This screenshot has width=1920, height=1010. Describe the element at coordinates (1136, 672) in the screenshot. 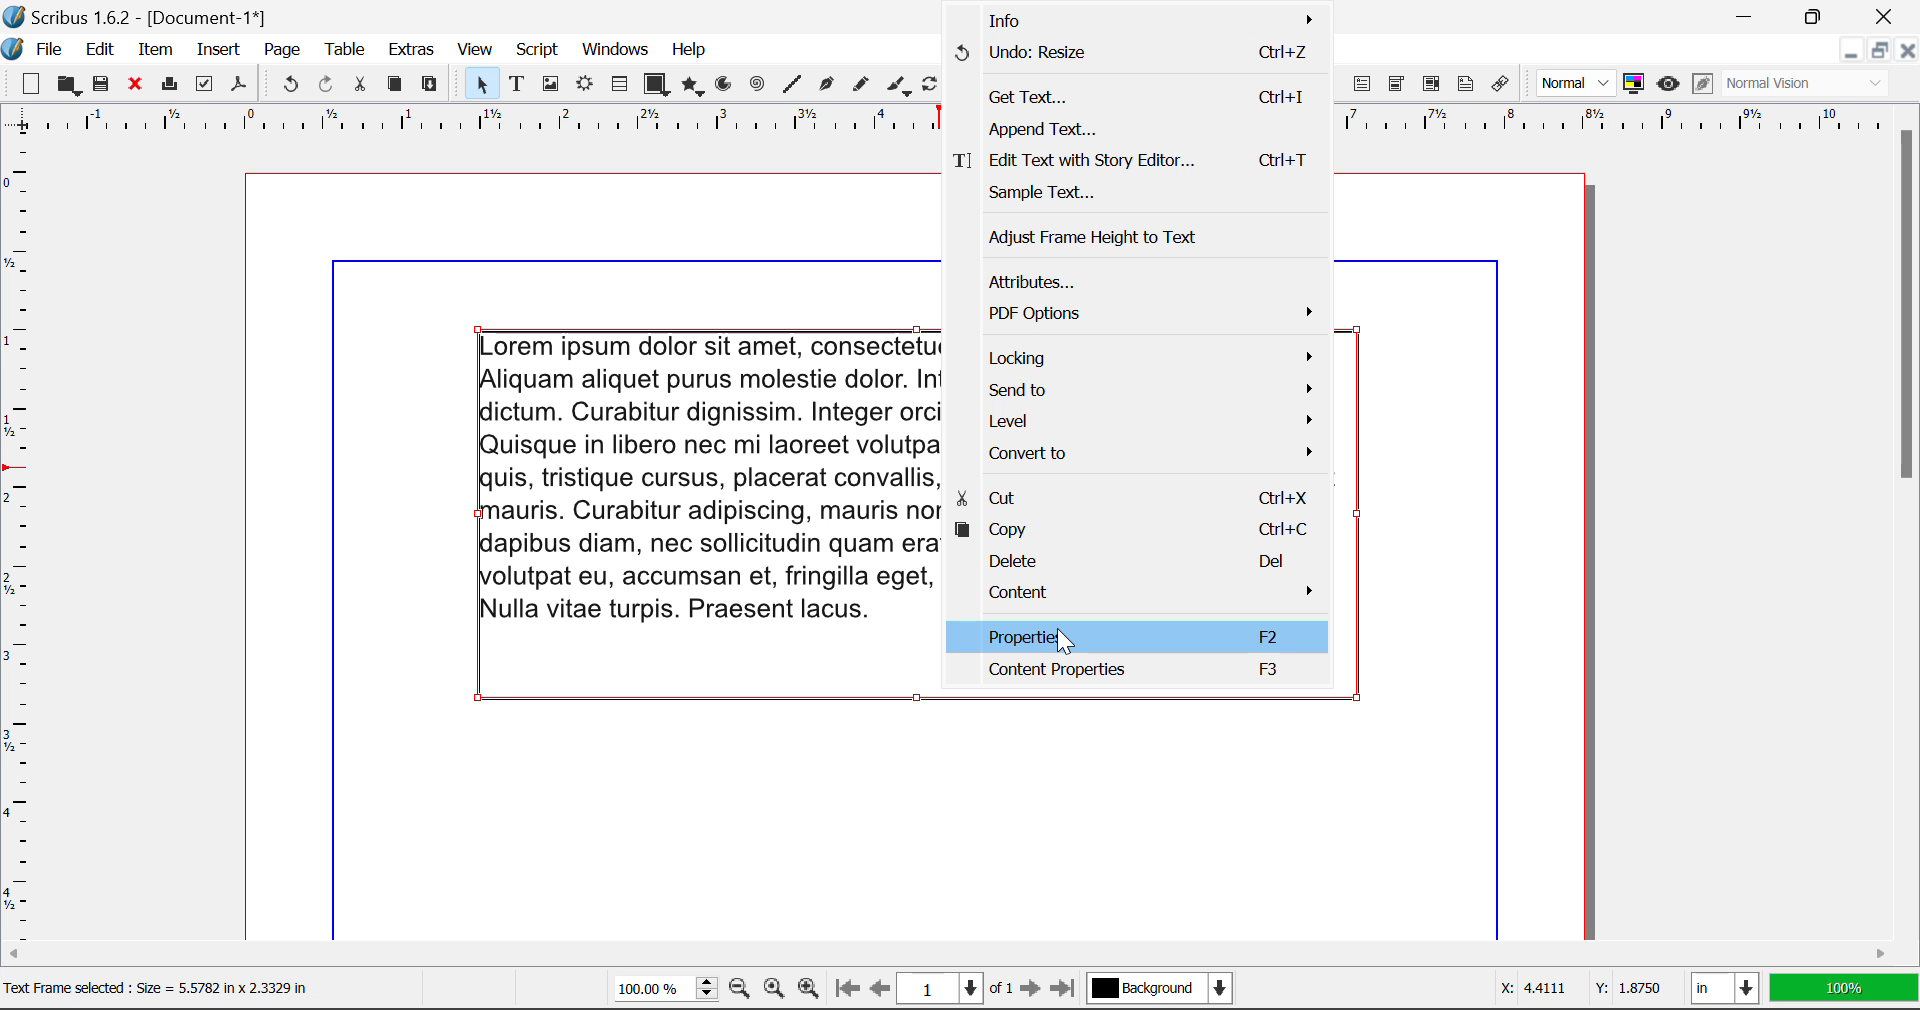

I see `Content Properties` at that location.